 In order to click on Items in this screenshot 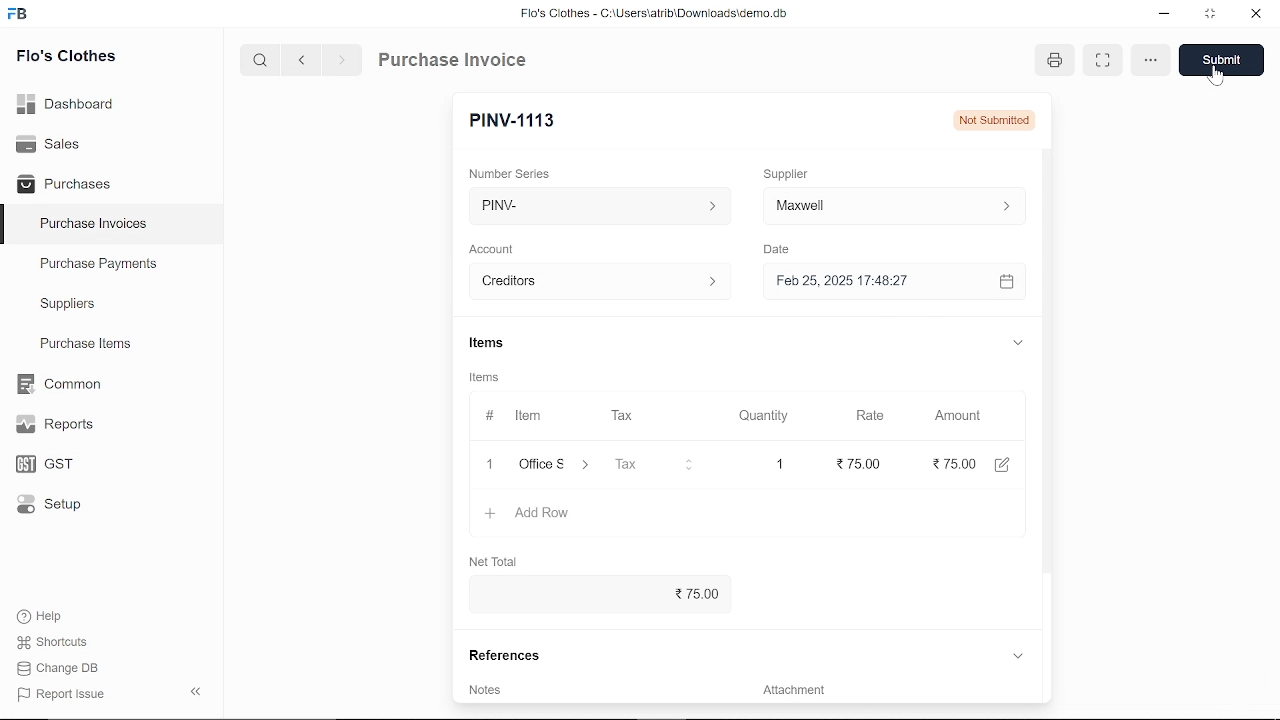, I will do `click(490, 379)`.